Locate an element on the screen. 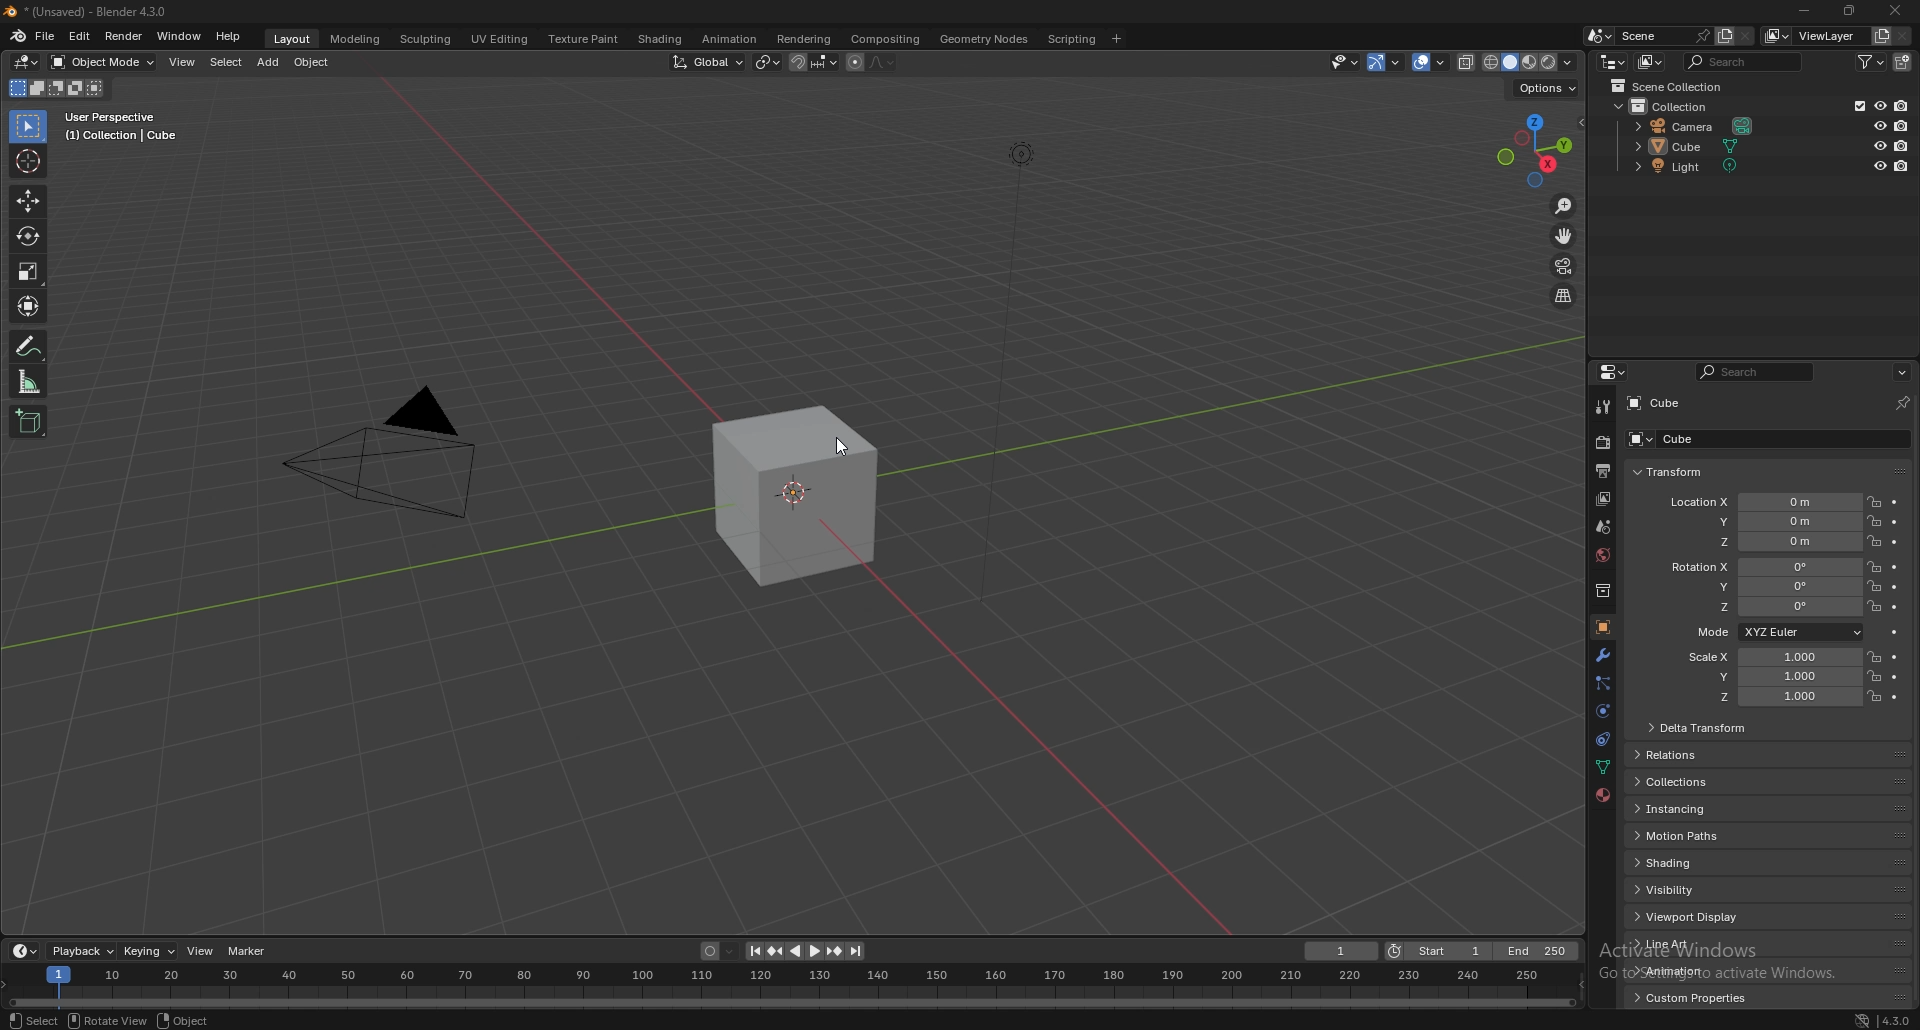 This screenshot has height=1030, width=1920. start frame is located at coordinates (1442, 950).